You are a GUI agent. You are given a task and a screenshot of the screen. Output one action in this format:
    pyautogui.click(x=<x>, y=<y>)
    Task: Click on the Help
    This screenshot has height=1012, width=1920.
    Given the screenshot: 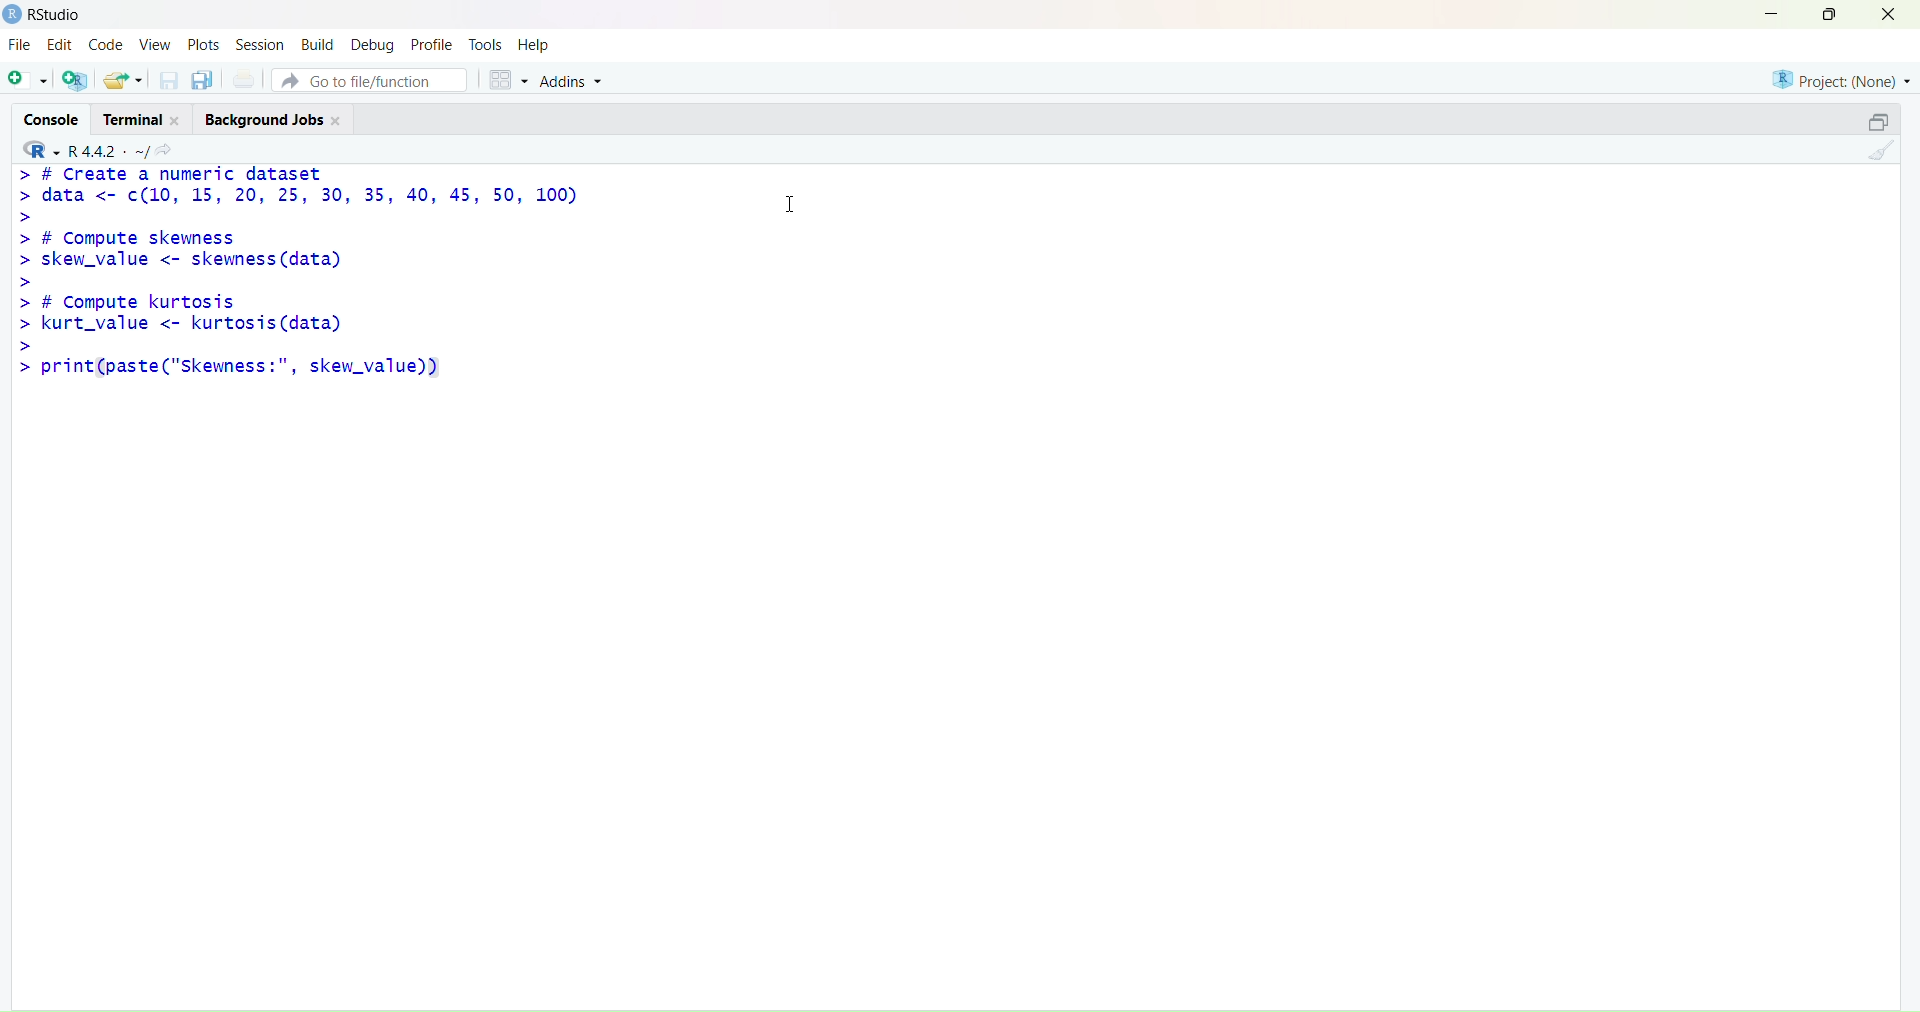 What is the action you would take?
    pyautogui.click(x=539, y=43)
    